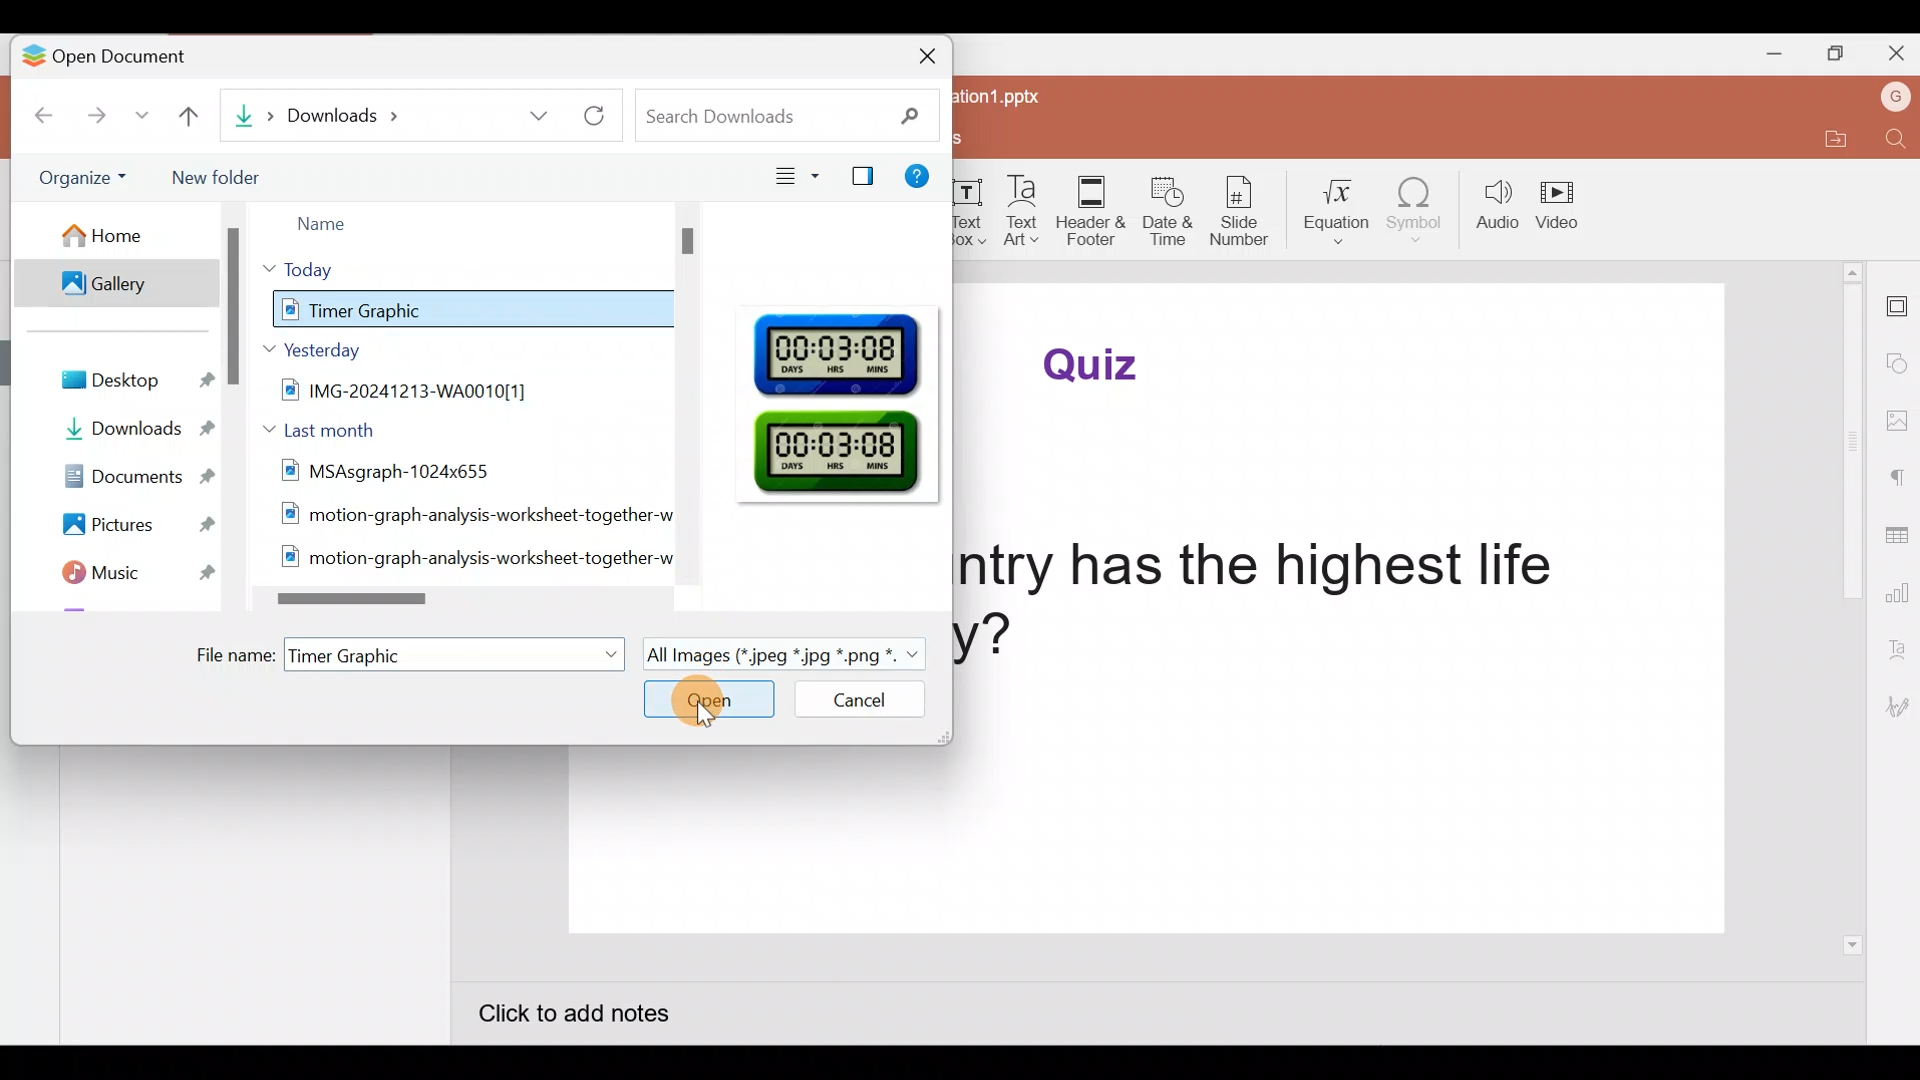  What do you see at coordinates (863, 701) in the screenshot?
I see `Cancel` at bounding box center [863, 701].